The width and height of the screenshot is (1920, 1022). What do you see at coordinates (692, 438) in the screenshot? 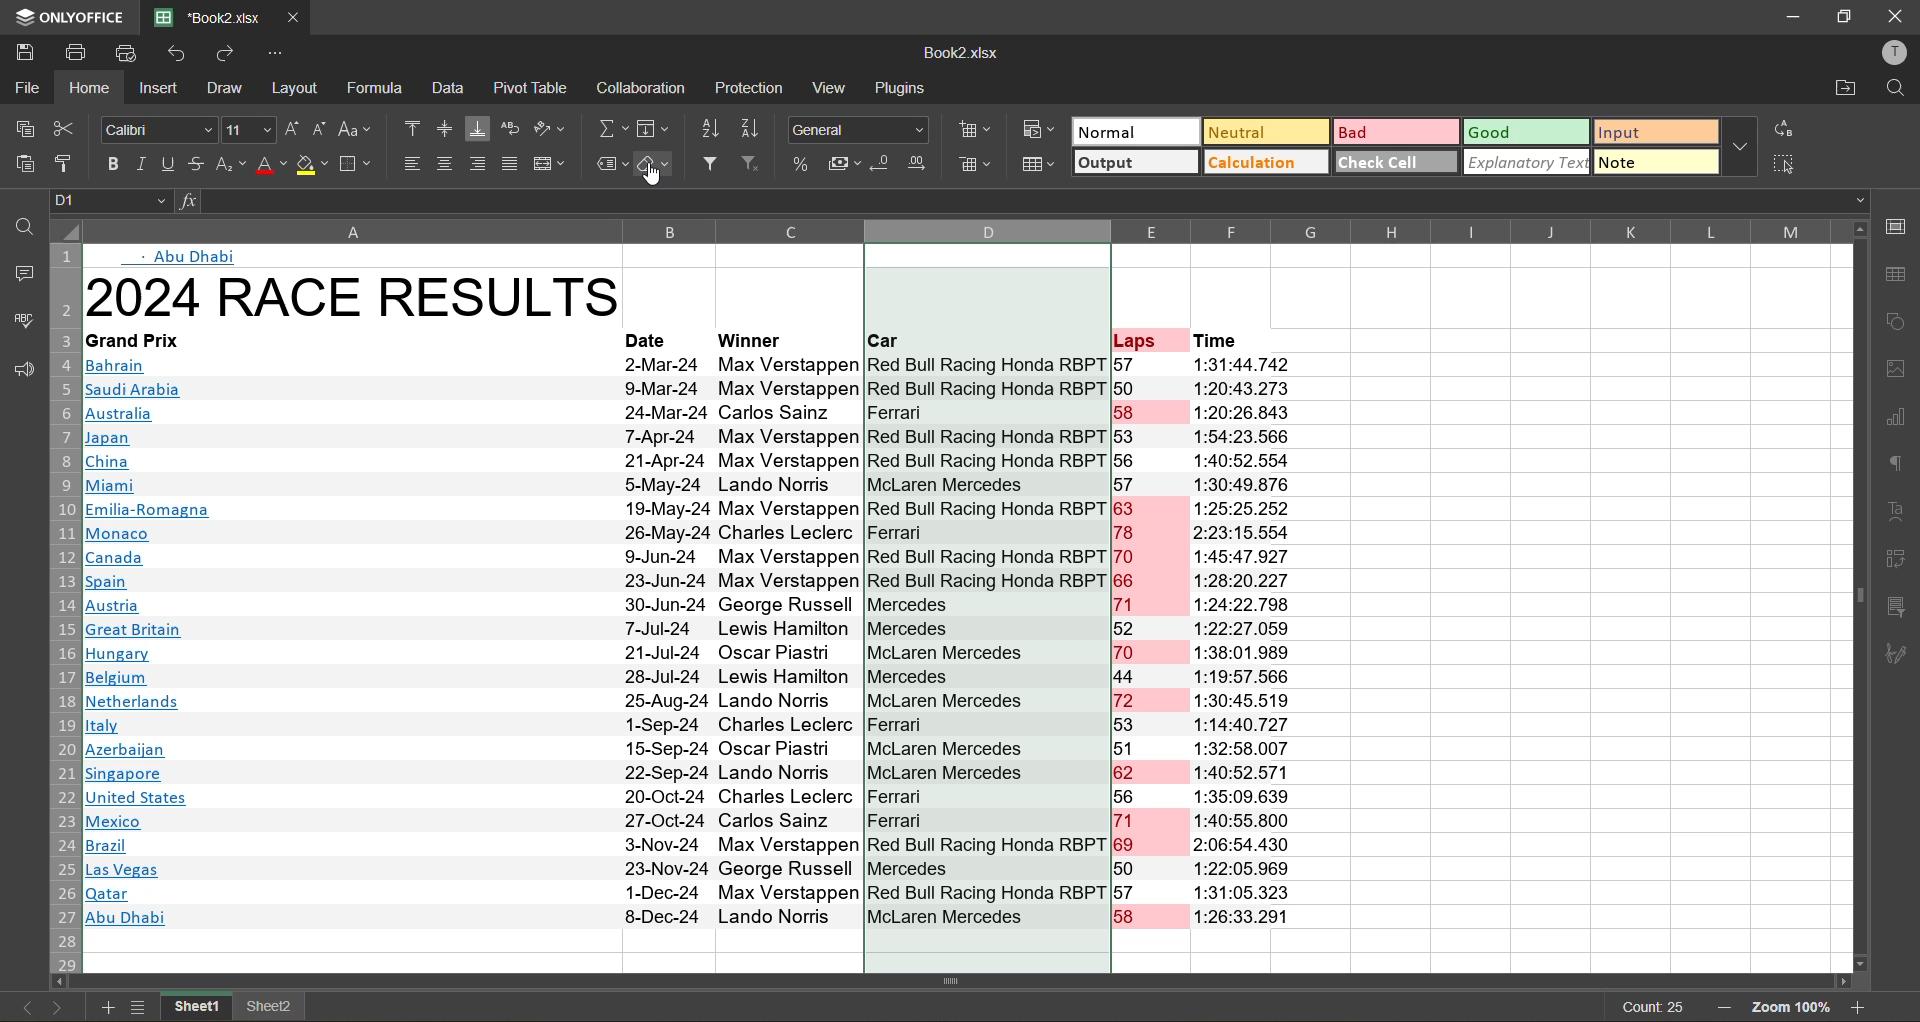
I see `Japan 7-Apr-24 Max Verstappen Red Bull Racing Honda RBPT 53 1:54:23.566` at bounding box center [692, 438].